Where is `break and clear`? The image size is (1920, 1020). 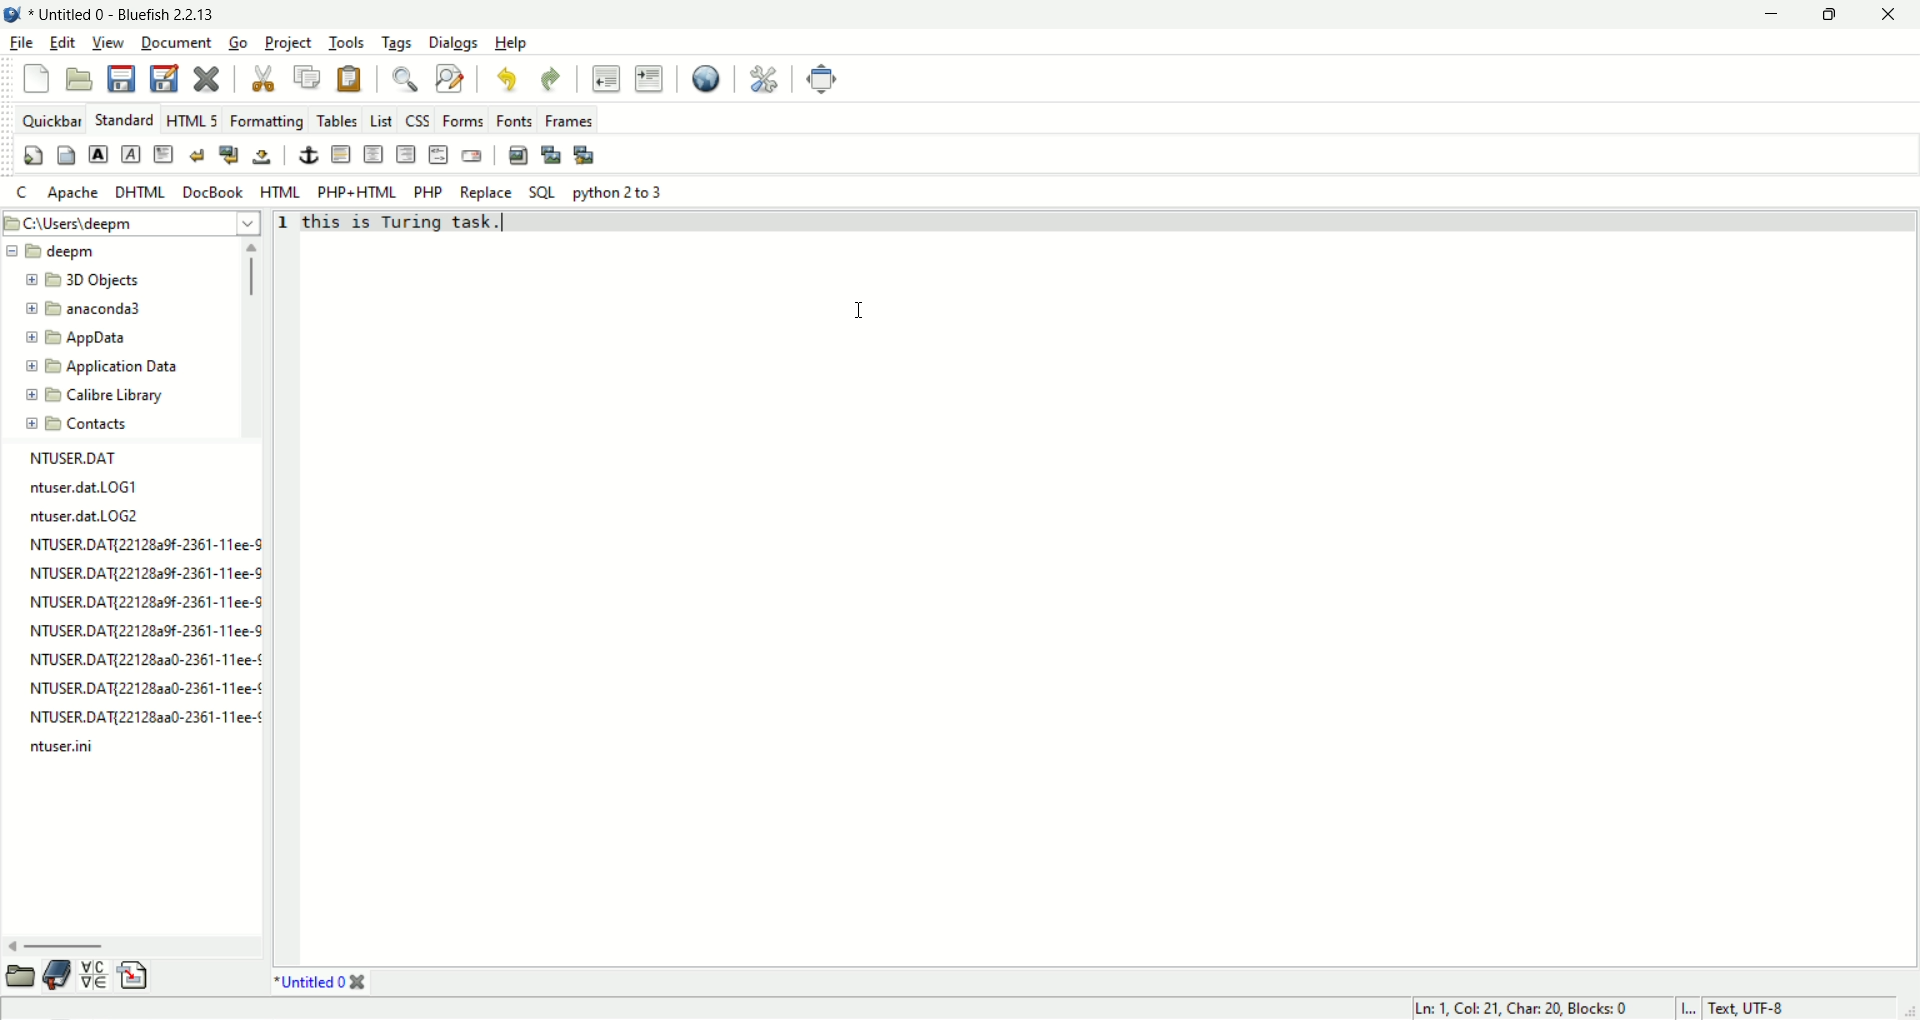 break and clear is located at coordinates (230, 156).